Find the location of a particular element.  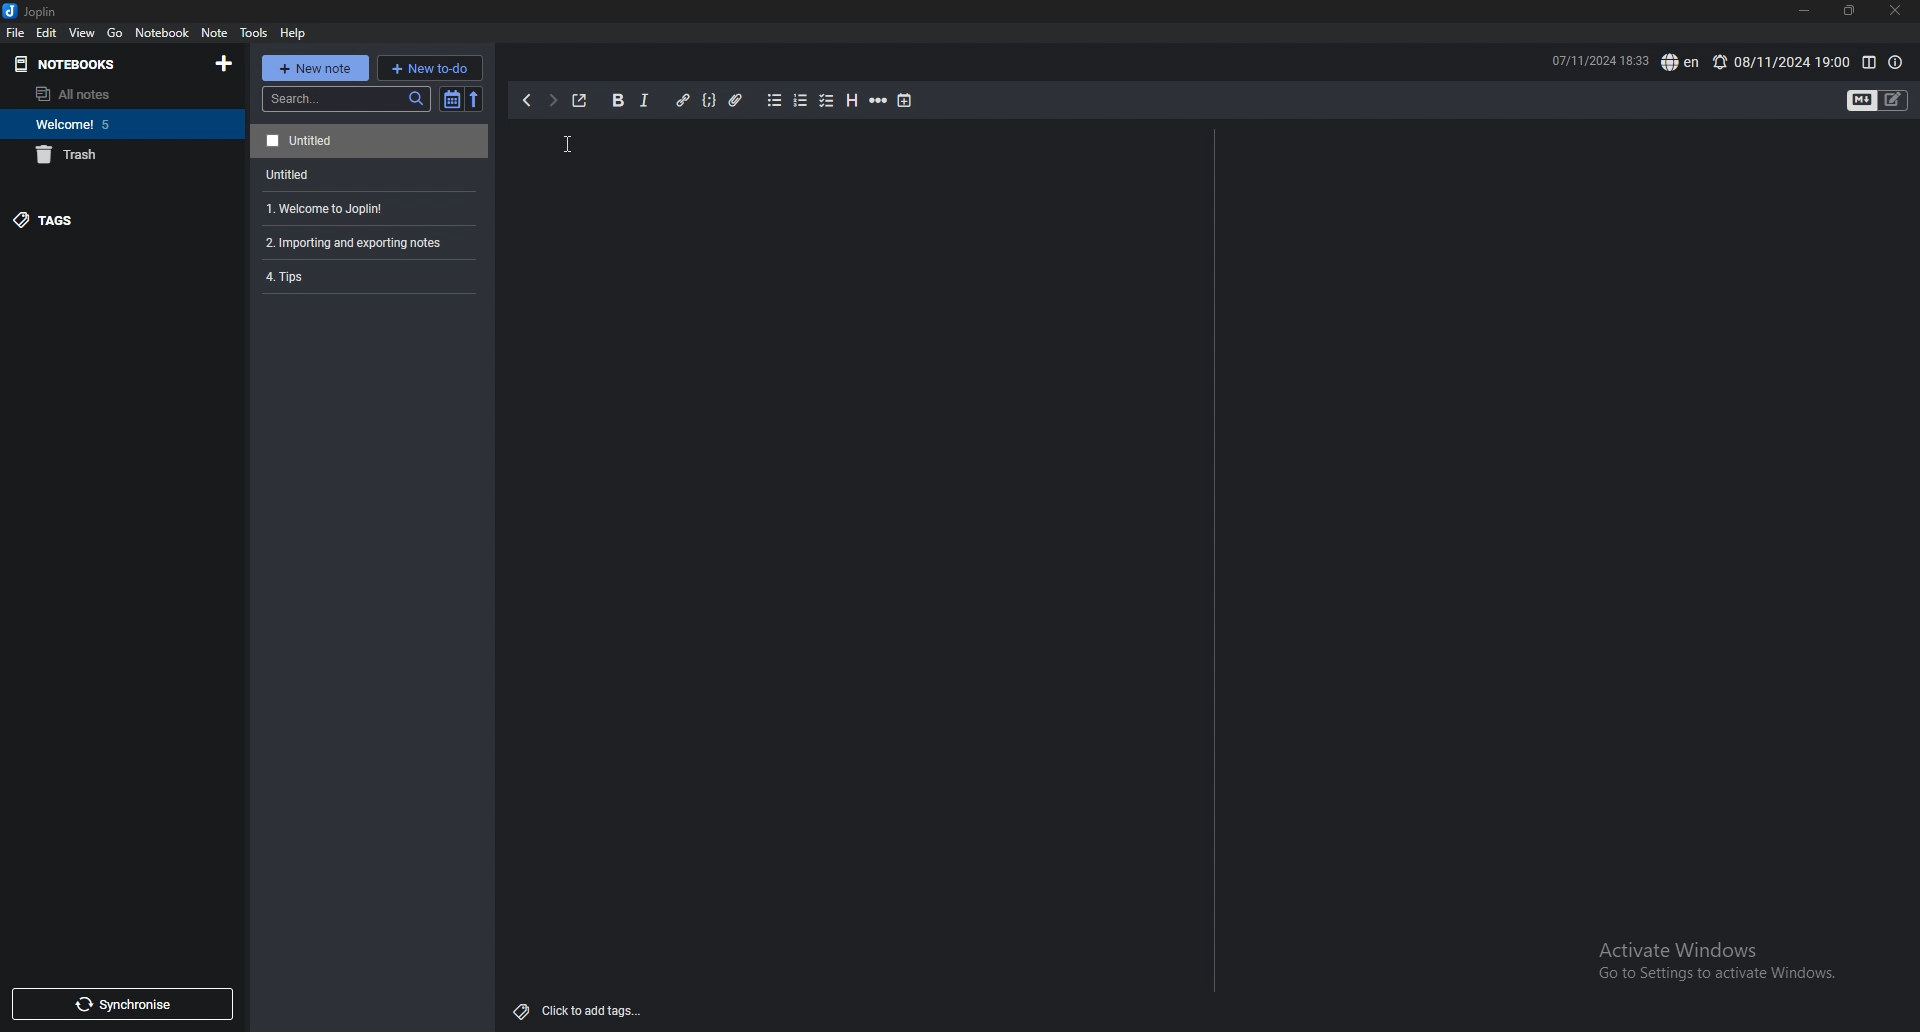

trash is located at coordinates (118, 154).